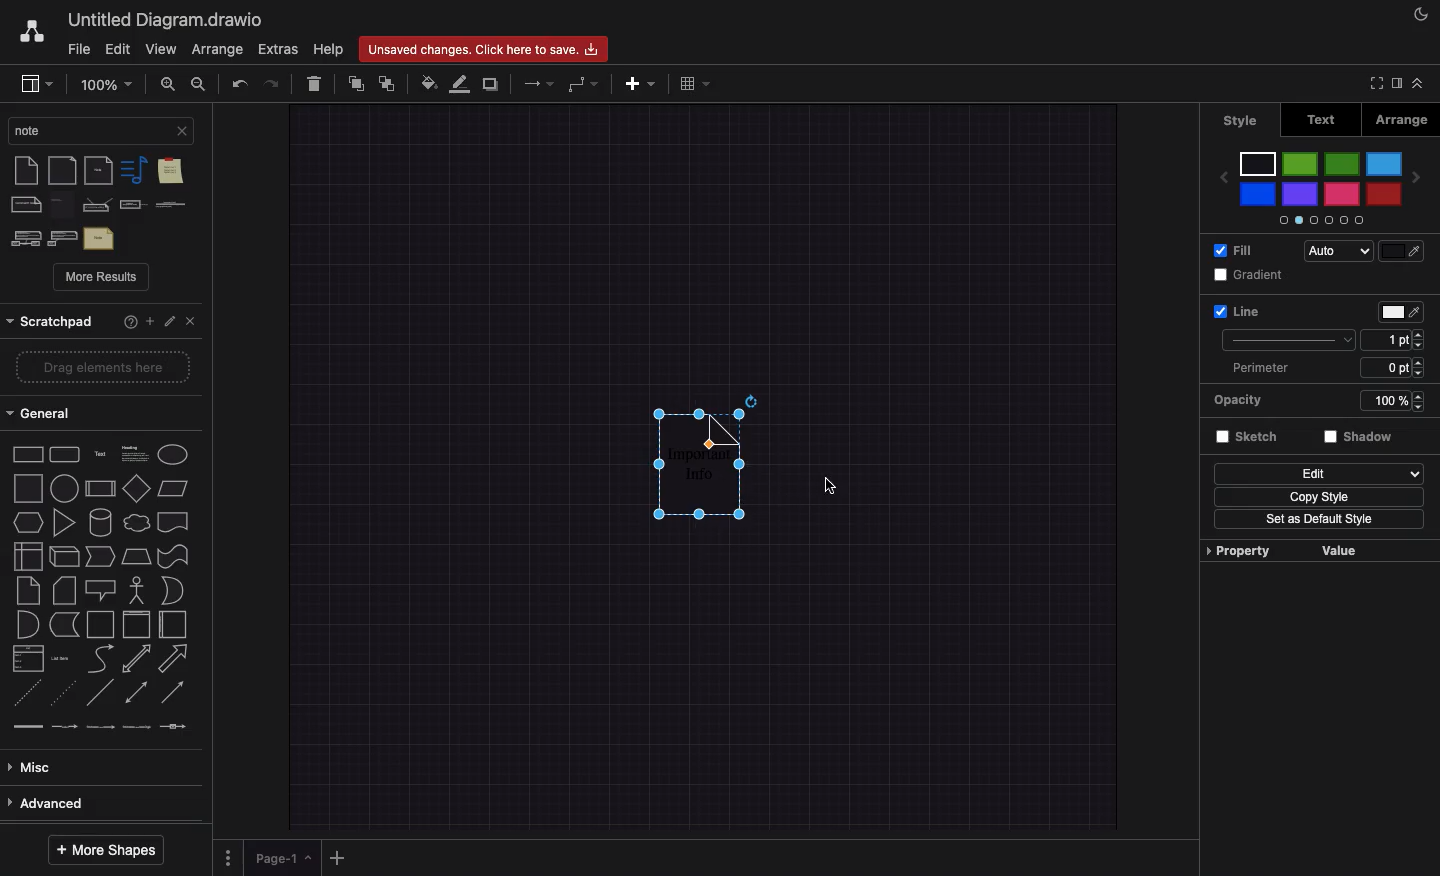 The height and width of the screenshot is (876, 1440). What do you see at coordinates (166, 84) in the screenshot?
I see `Zoom in` at bounding box center [166, 84].